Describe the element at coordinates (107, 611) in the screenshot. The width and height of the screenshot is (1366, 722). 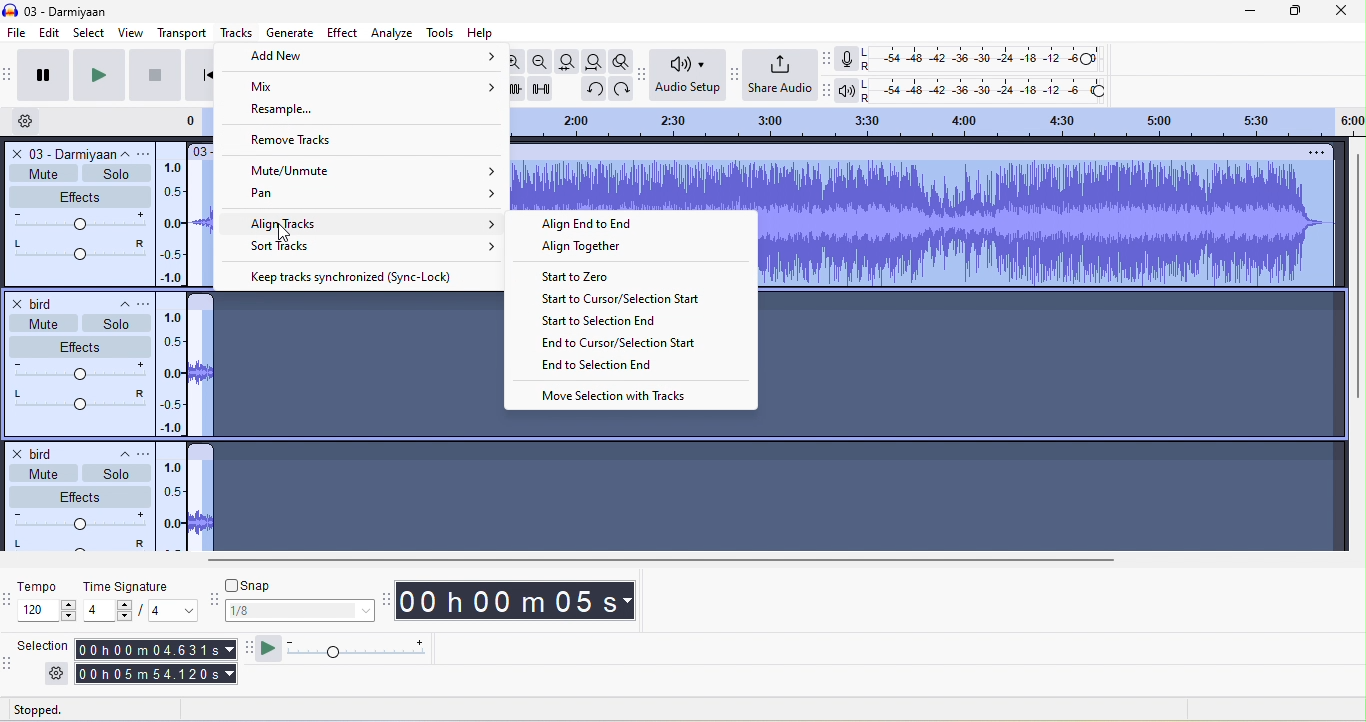
I see `value` at that location.